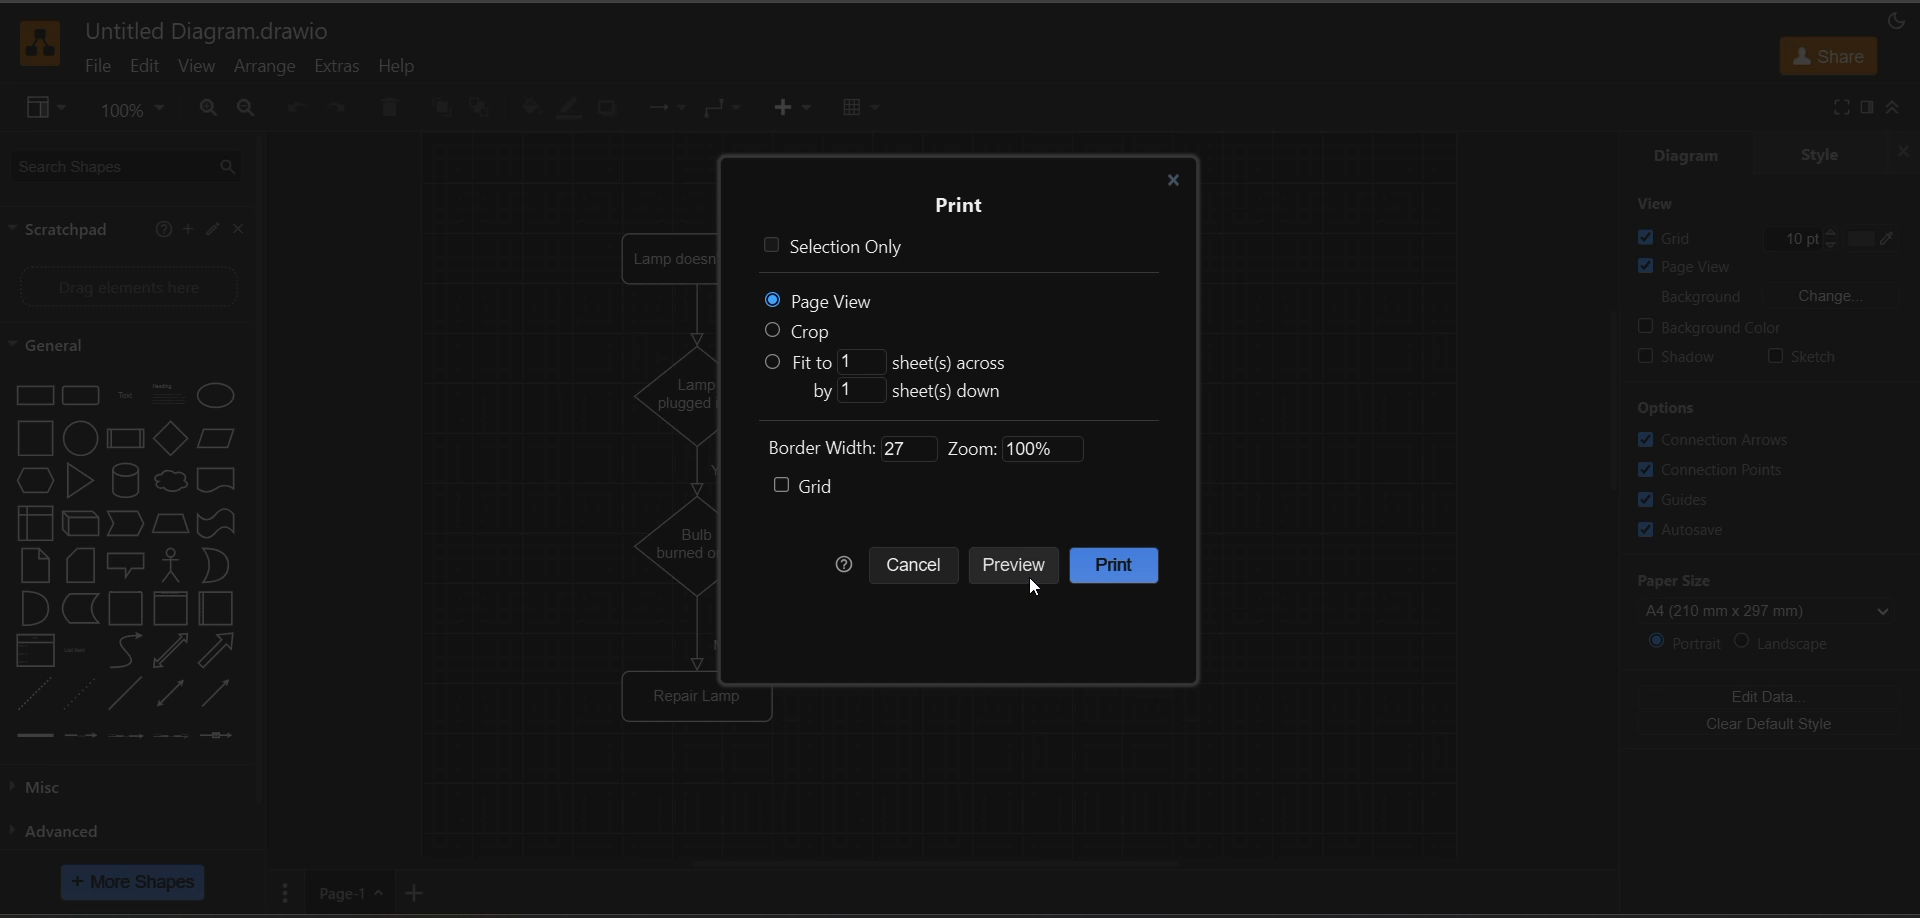  Describe the element at coordinates (423, 893) in the screenshot. I see `add page` at that location.